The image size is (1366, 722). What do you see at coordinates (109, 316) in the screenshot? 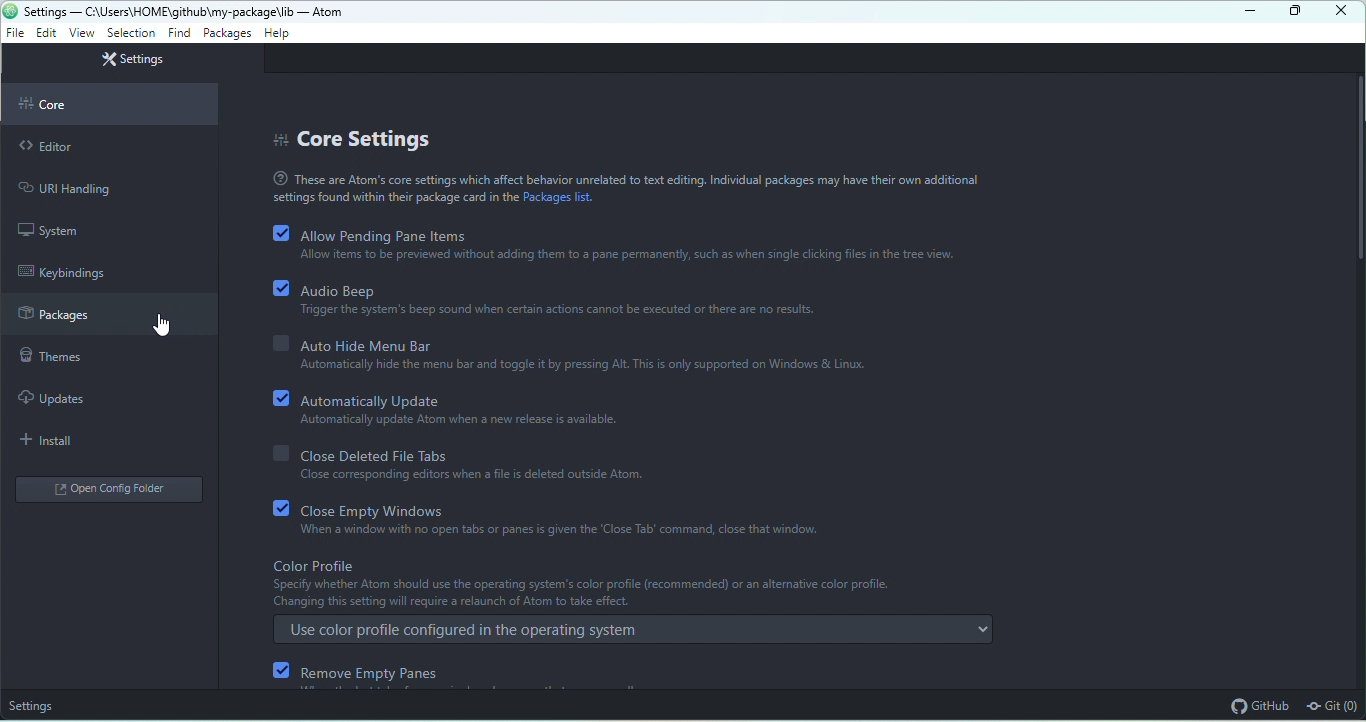
I see `packages` at bounding box center [109, 316].